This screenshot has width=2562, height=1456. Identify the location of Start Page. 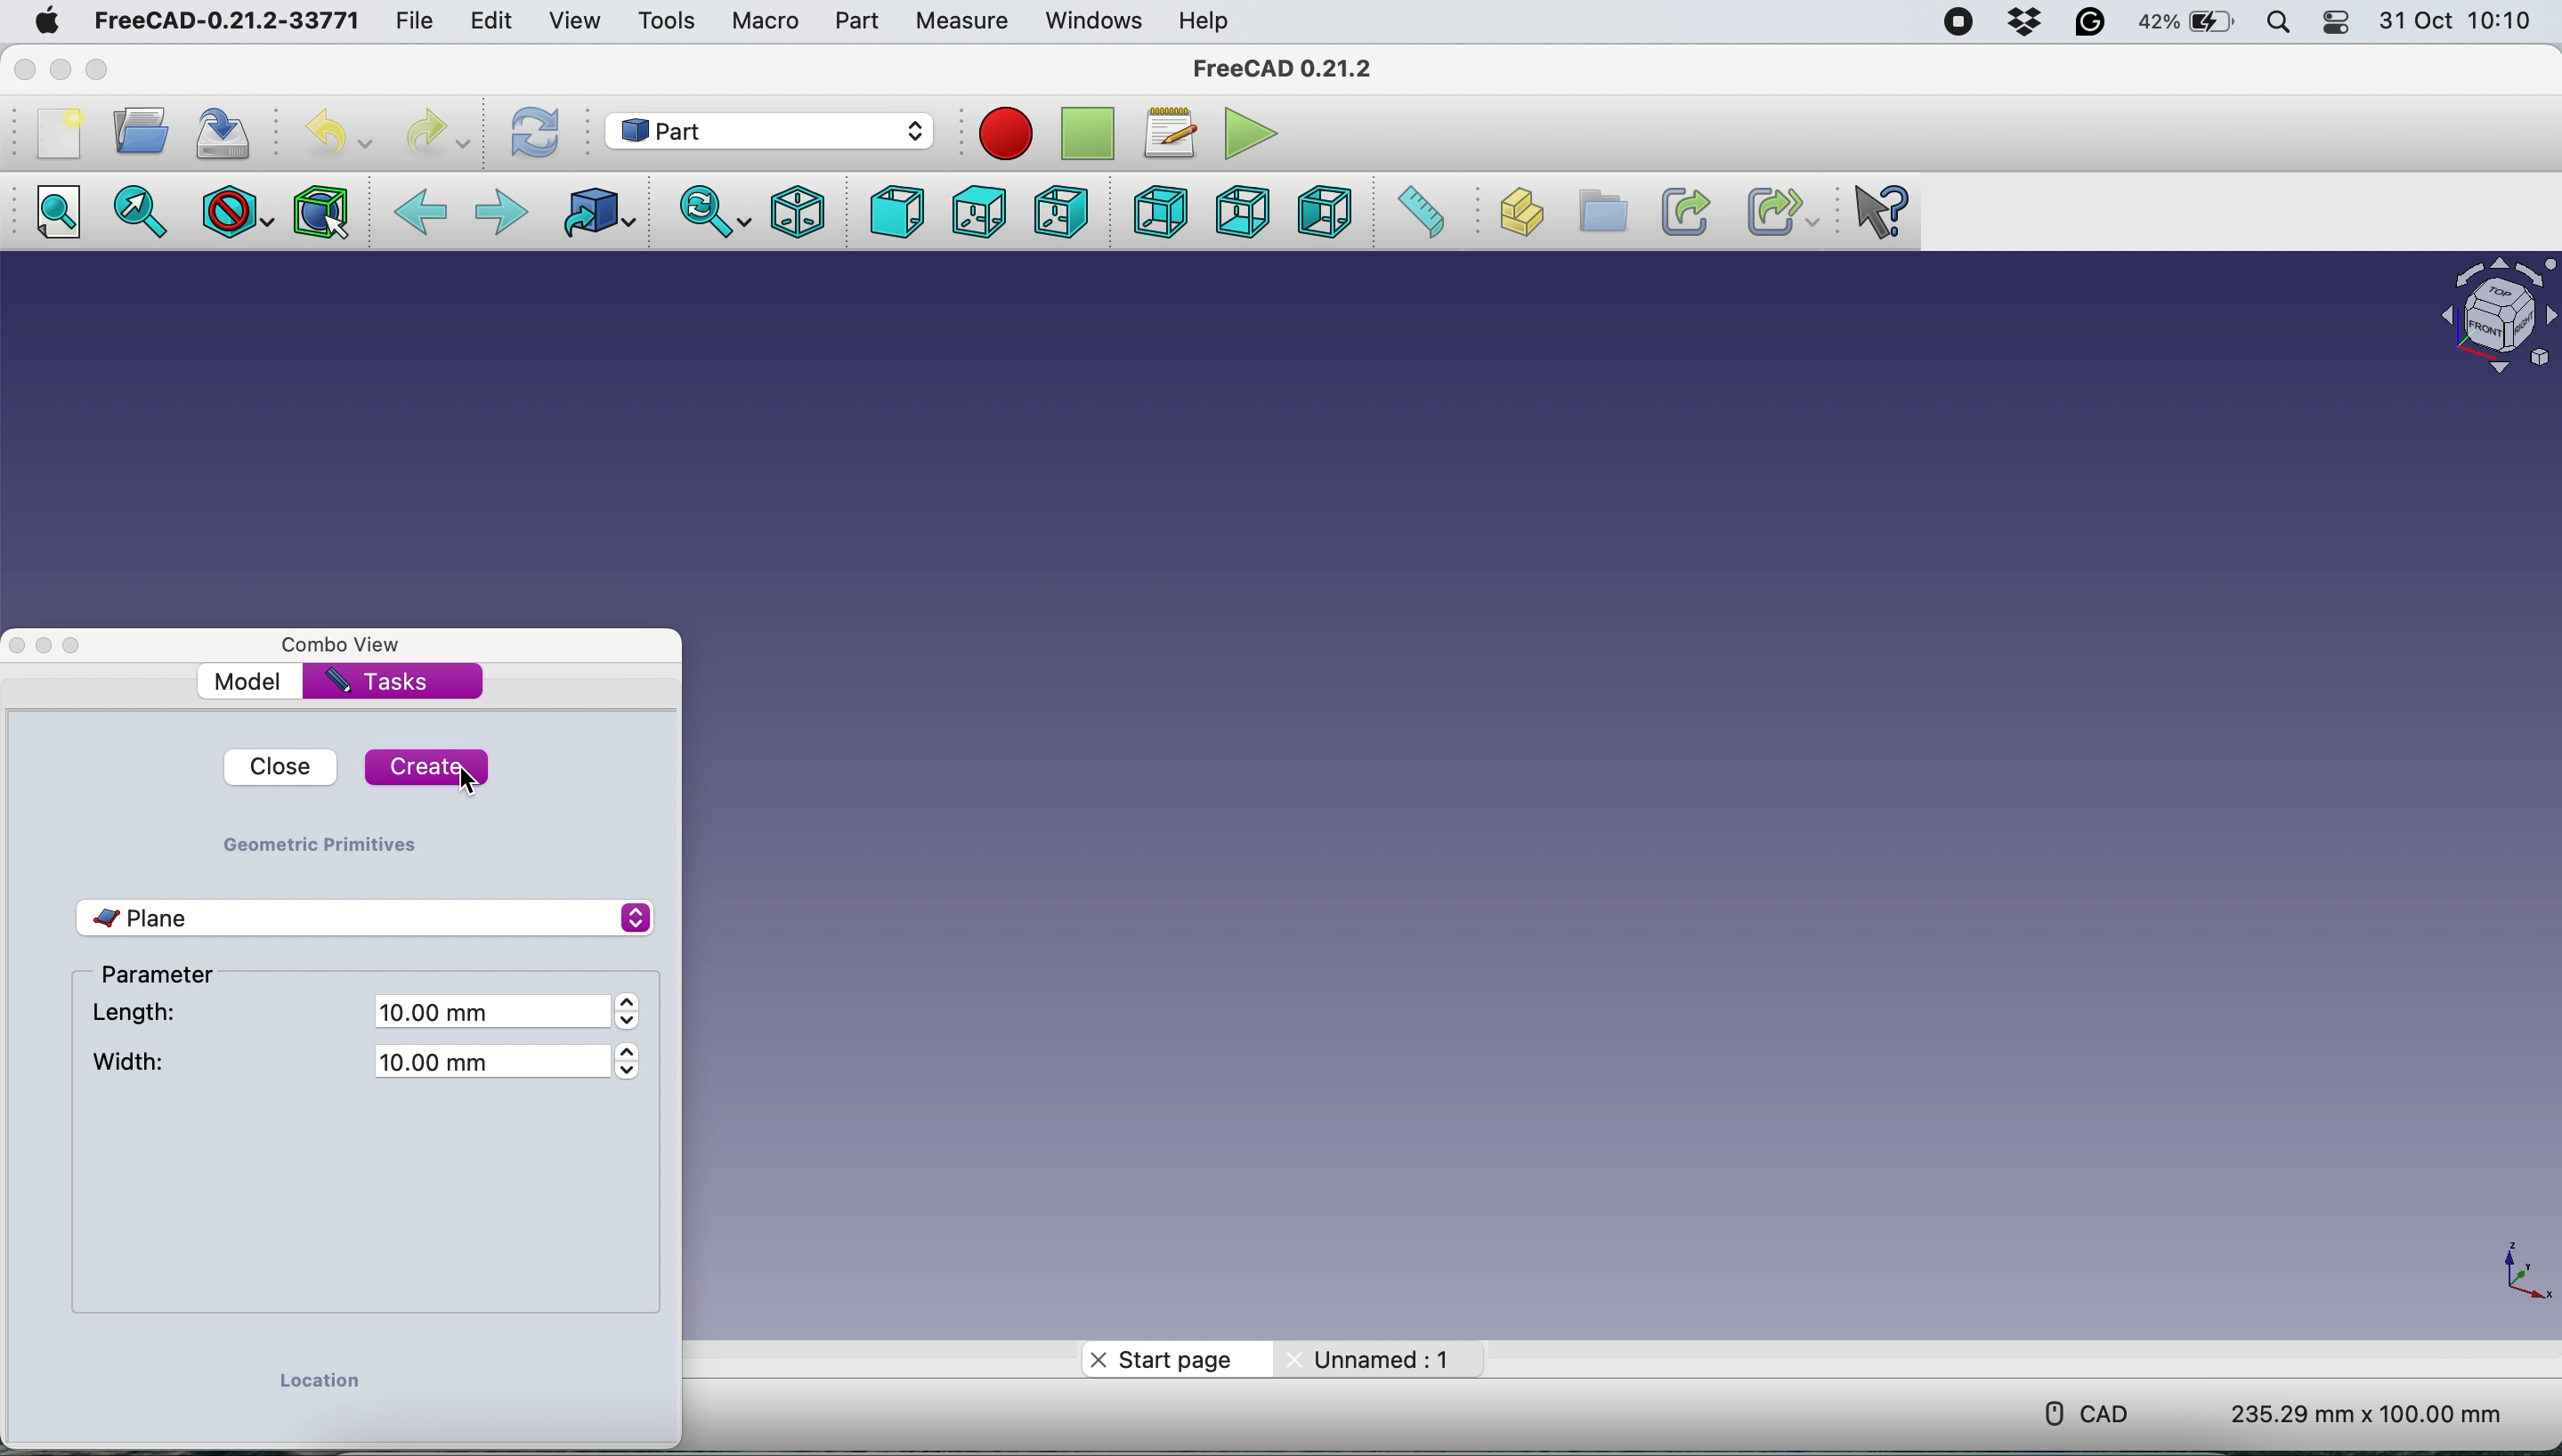
(1158, 1357).